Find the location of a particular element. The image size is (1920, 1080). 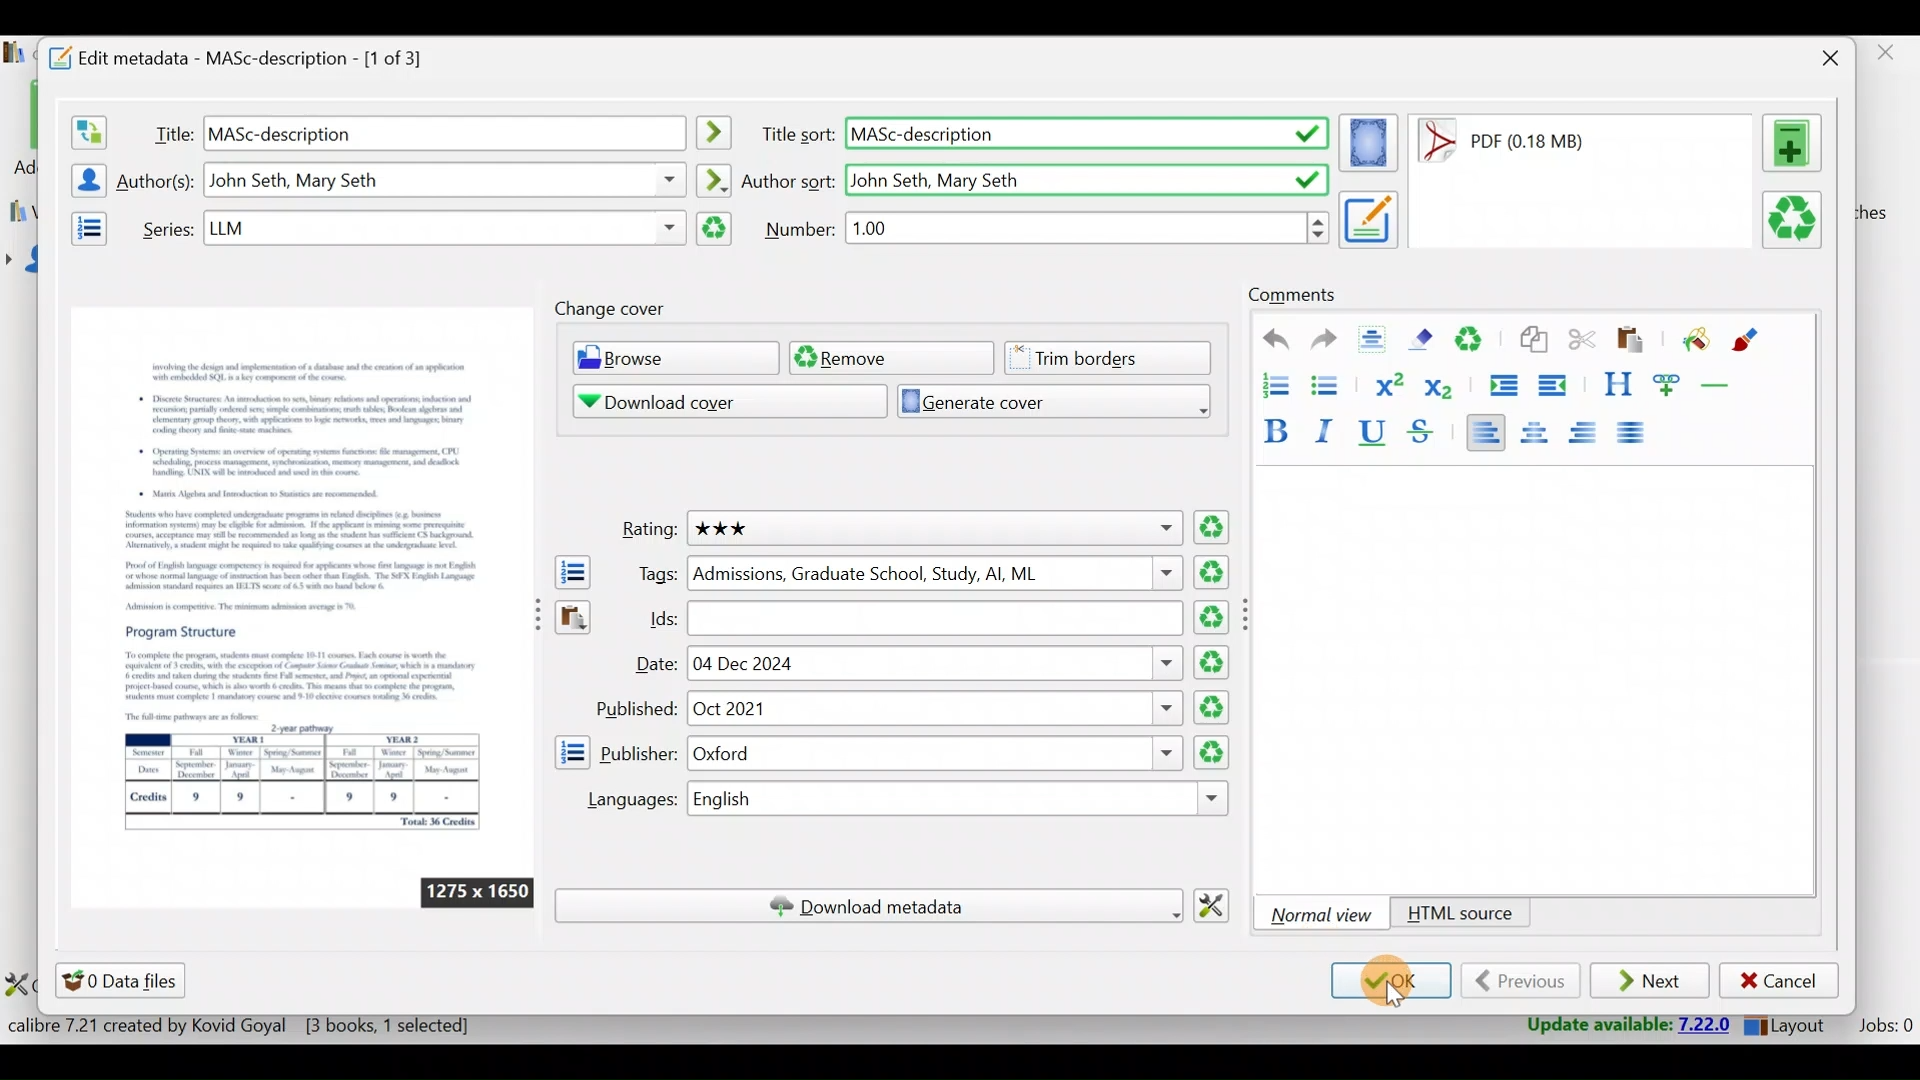

Add a format to this book is located at coordinates (1796, 143).